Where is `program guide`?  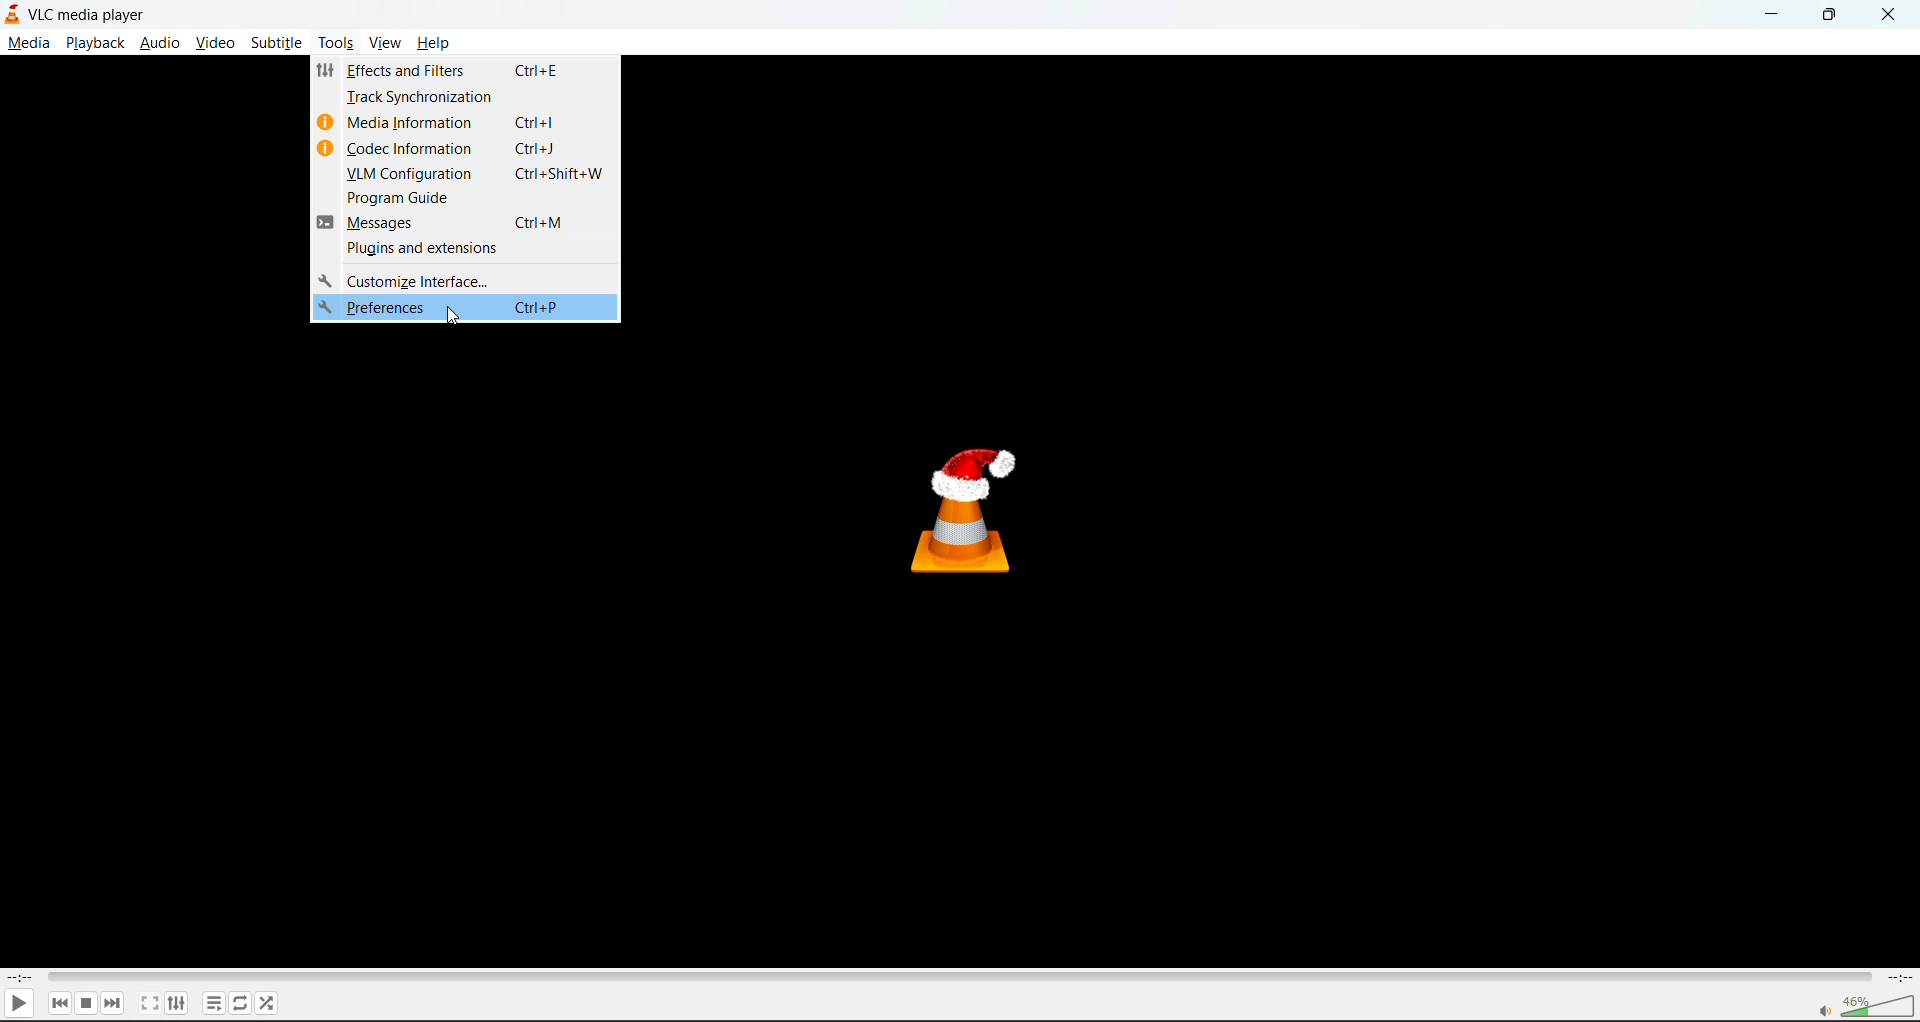
program guide is located at coordinates (403, 199).